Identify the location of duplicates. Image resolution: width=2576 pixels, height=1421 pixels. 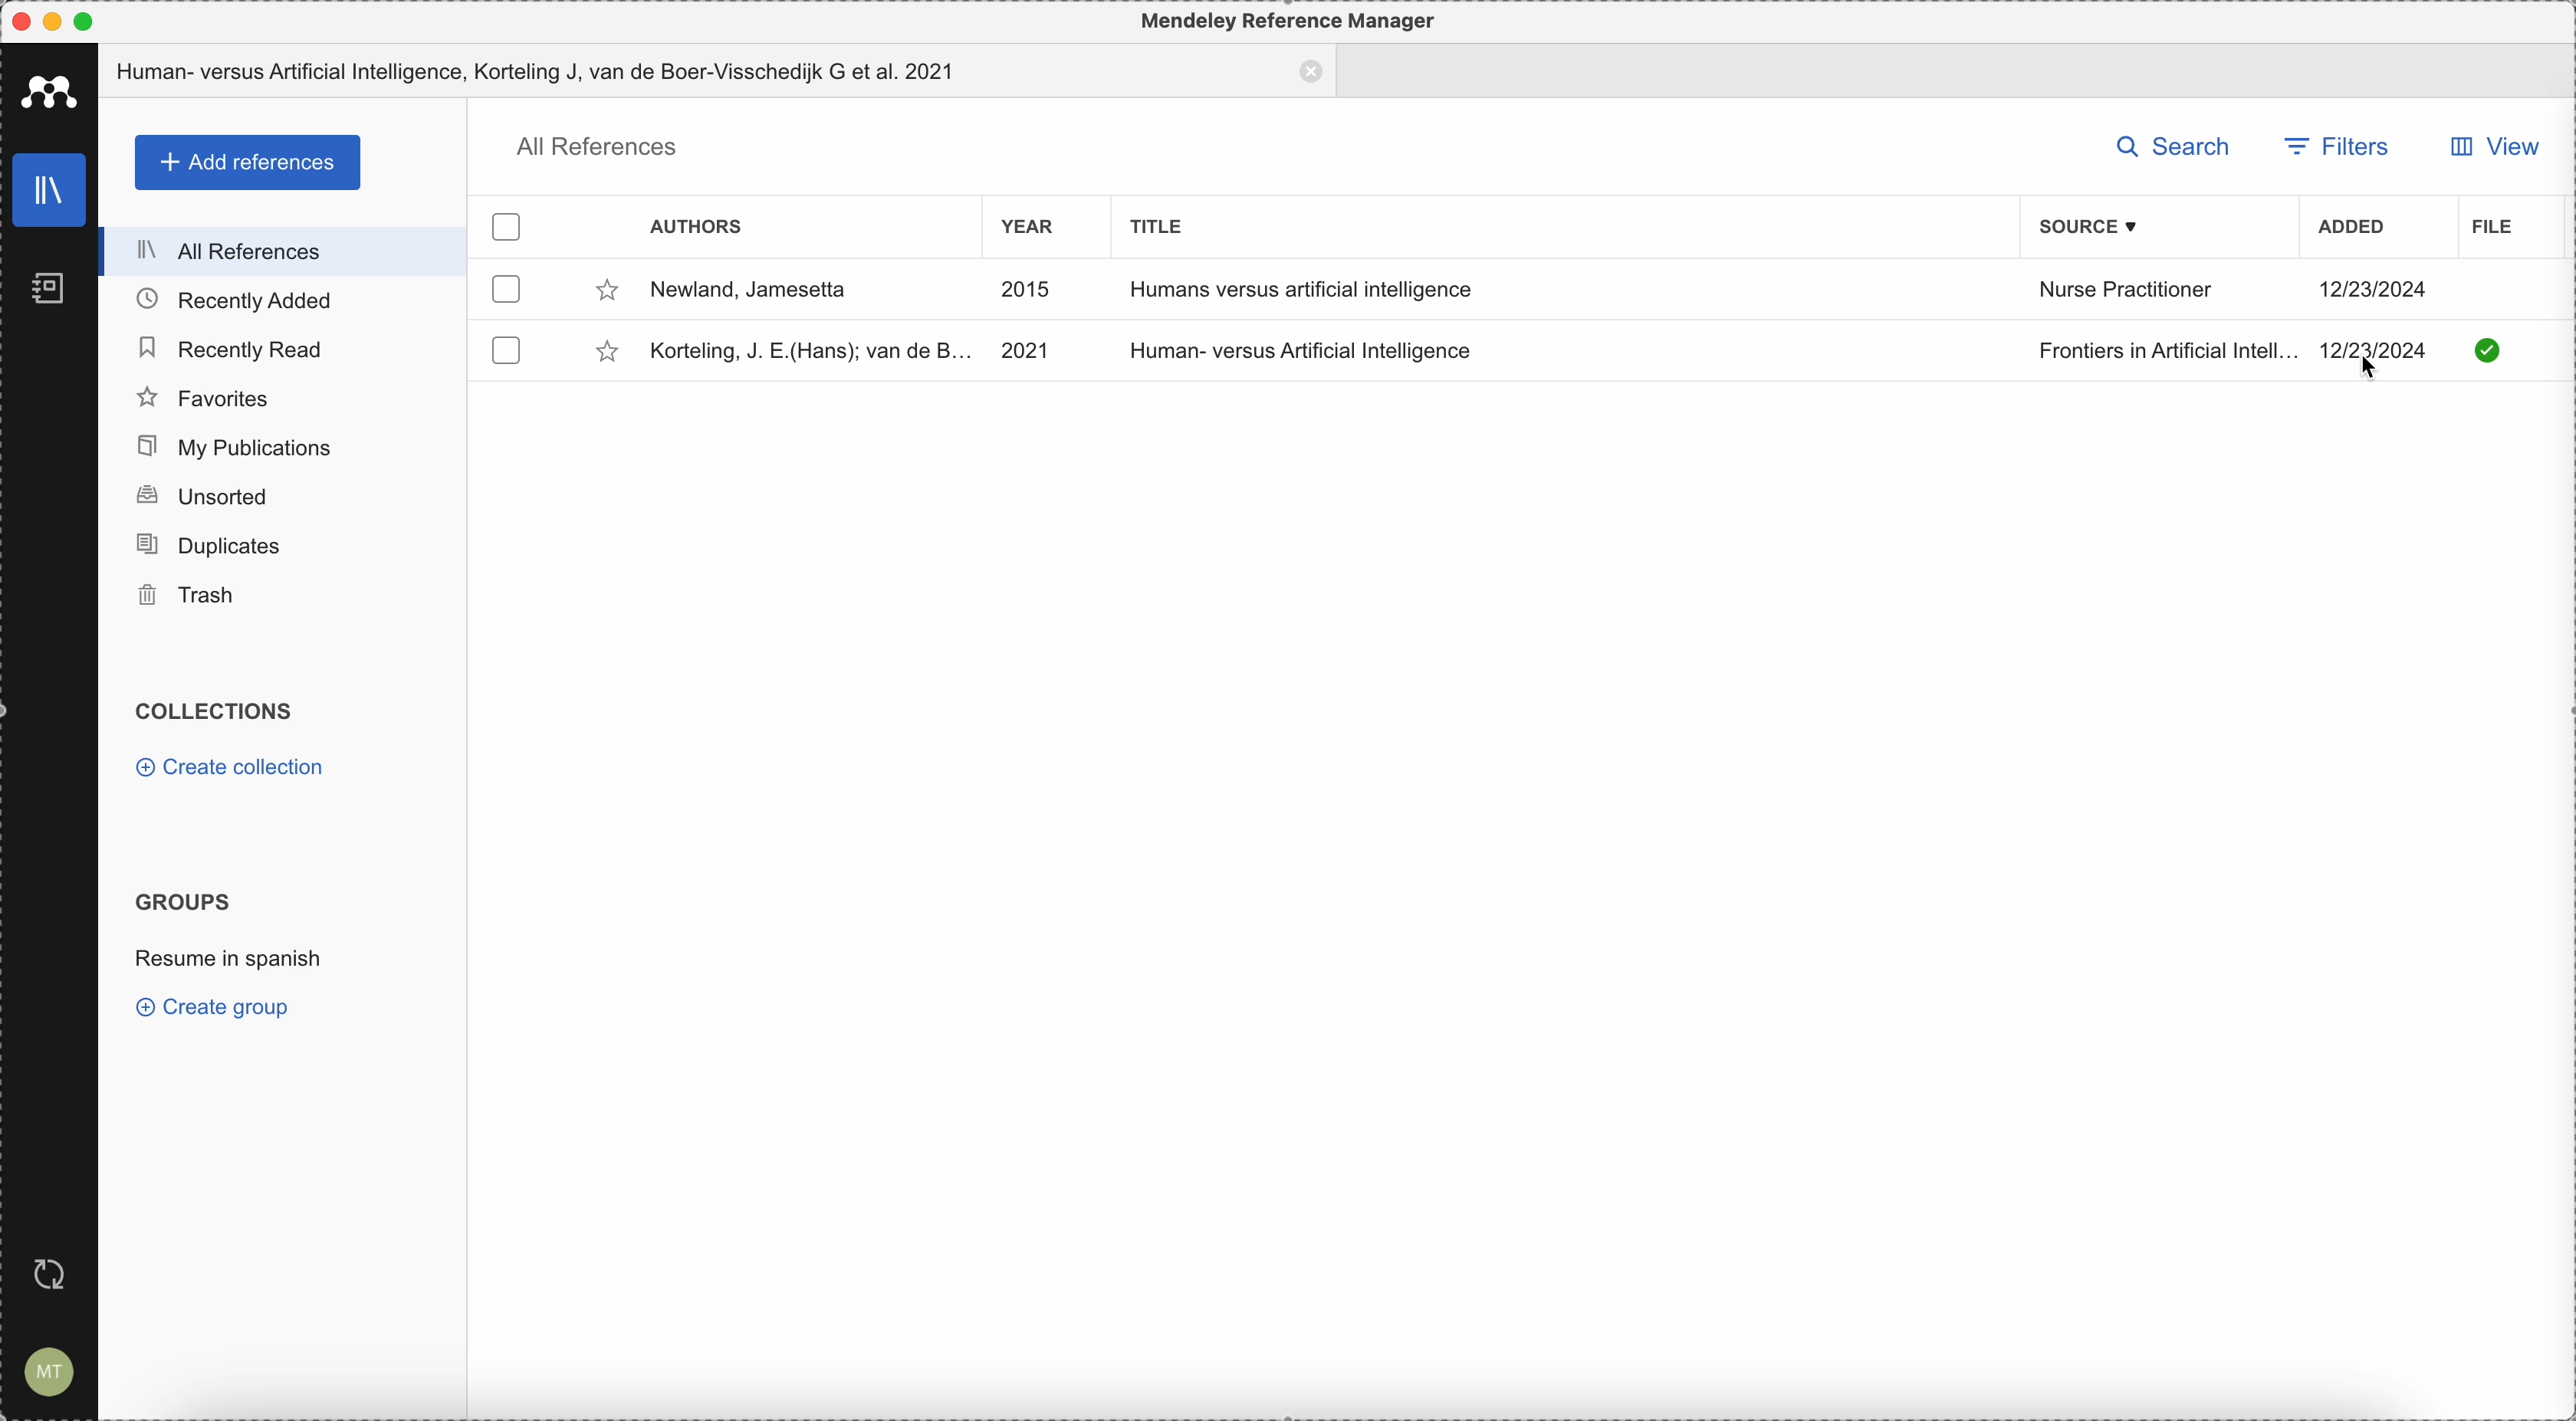
(280, 547).